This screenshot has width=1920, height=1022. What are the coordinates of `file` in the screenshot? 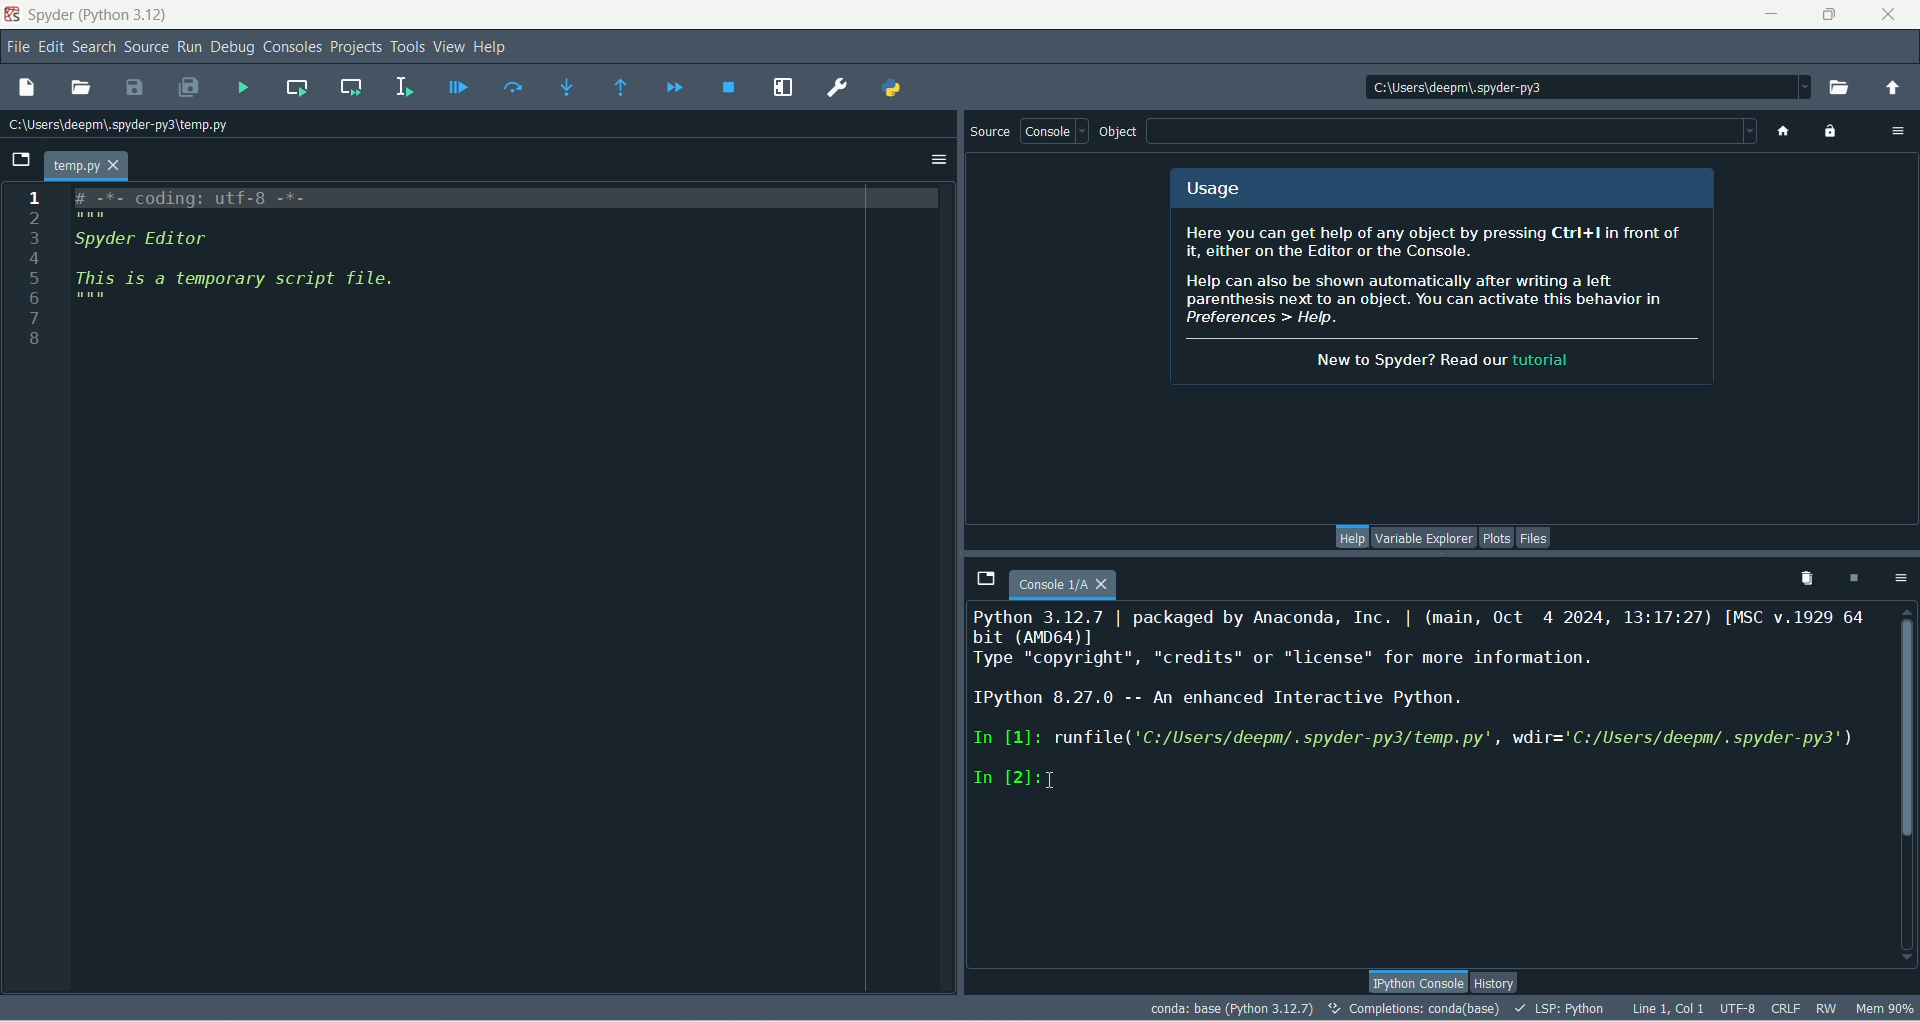 It's located at (20, 48).